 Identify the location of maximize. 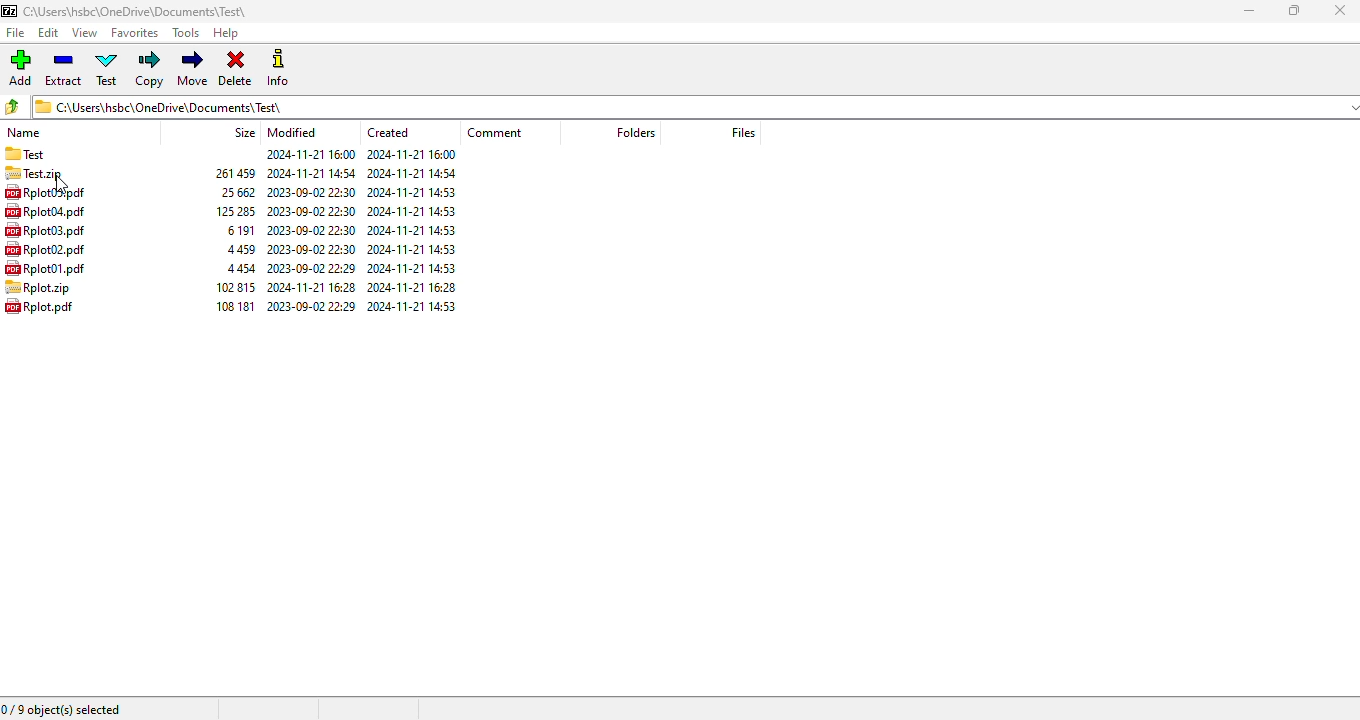
(1292, 10).